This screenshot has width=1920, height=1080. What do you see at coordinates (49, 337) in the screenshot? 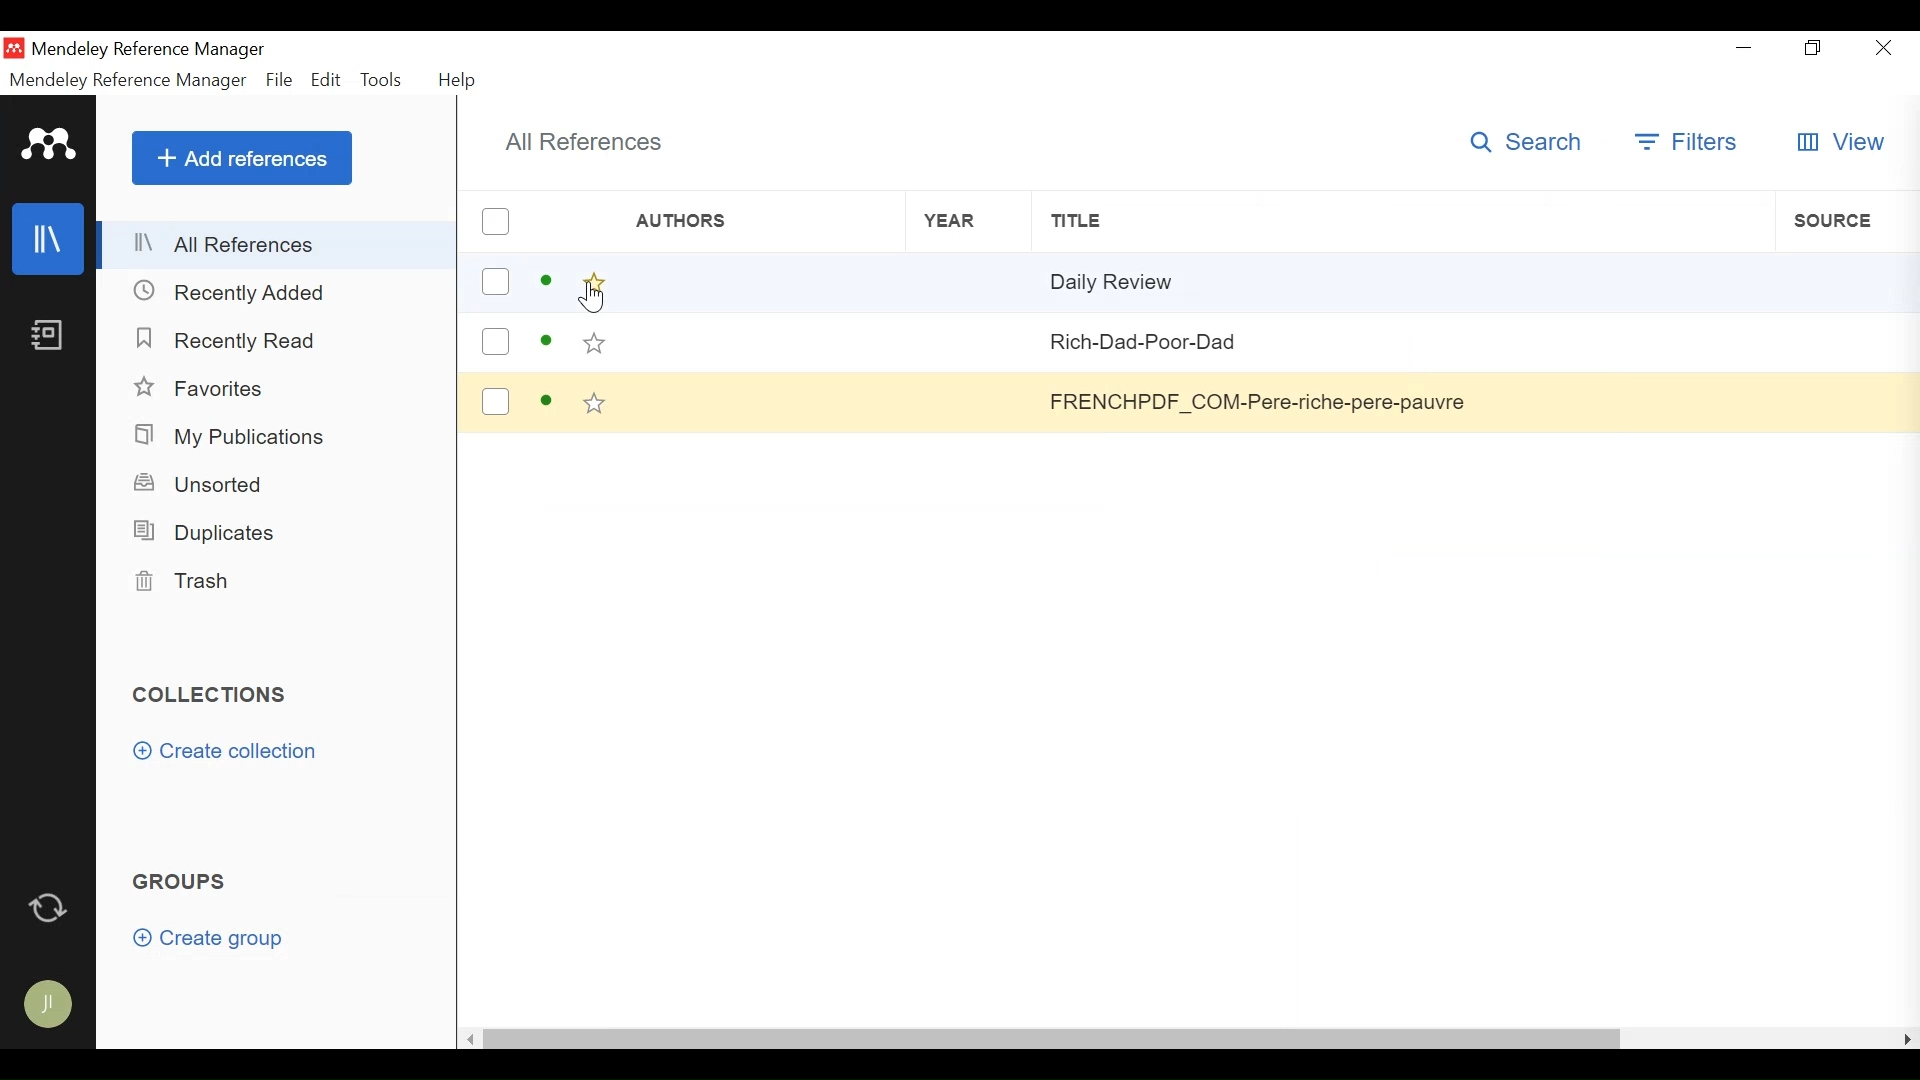
I see `Notebook` at bounding box center [49, 337].